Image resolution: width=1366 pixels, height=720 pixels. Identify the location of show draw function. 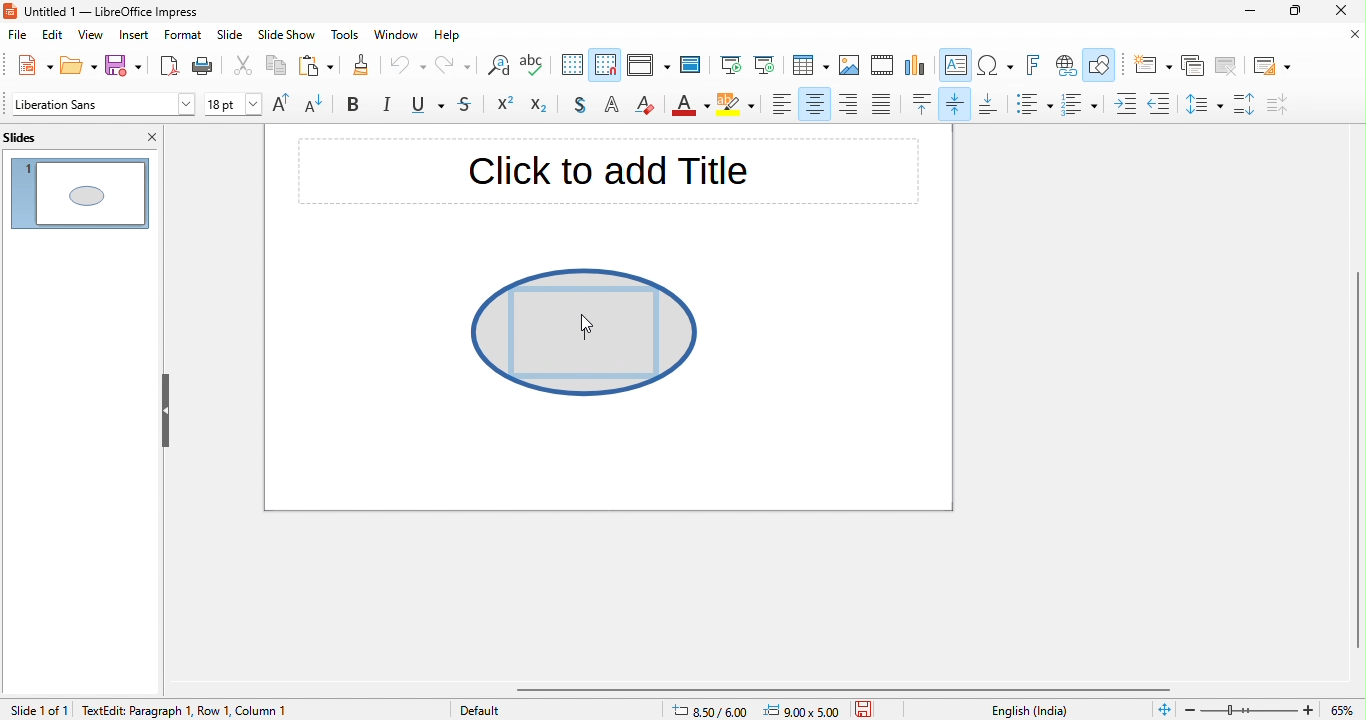
(1101, 67).